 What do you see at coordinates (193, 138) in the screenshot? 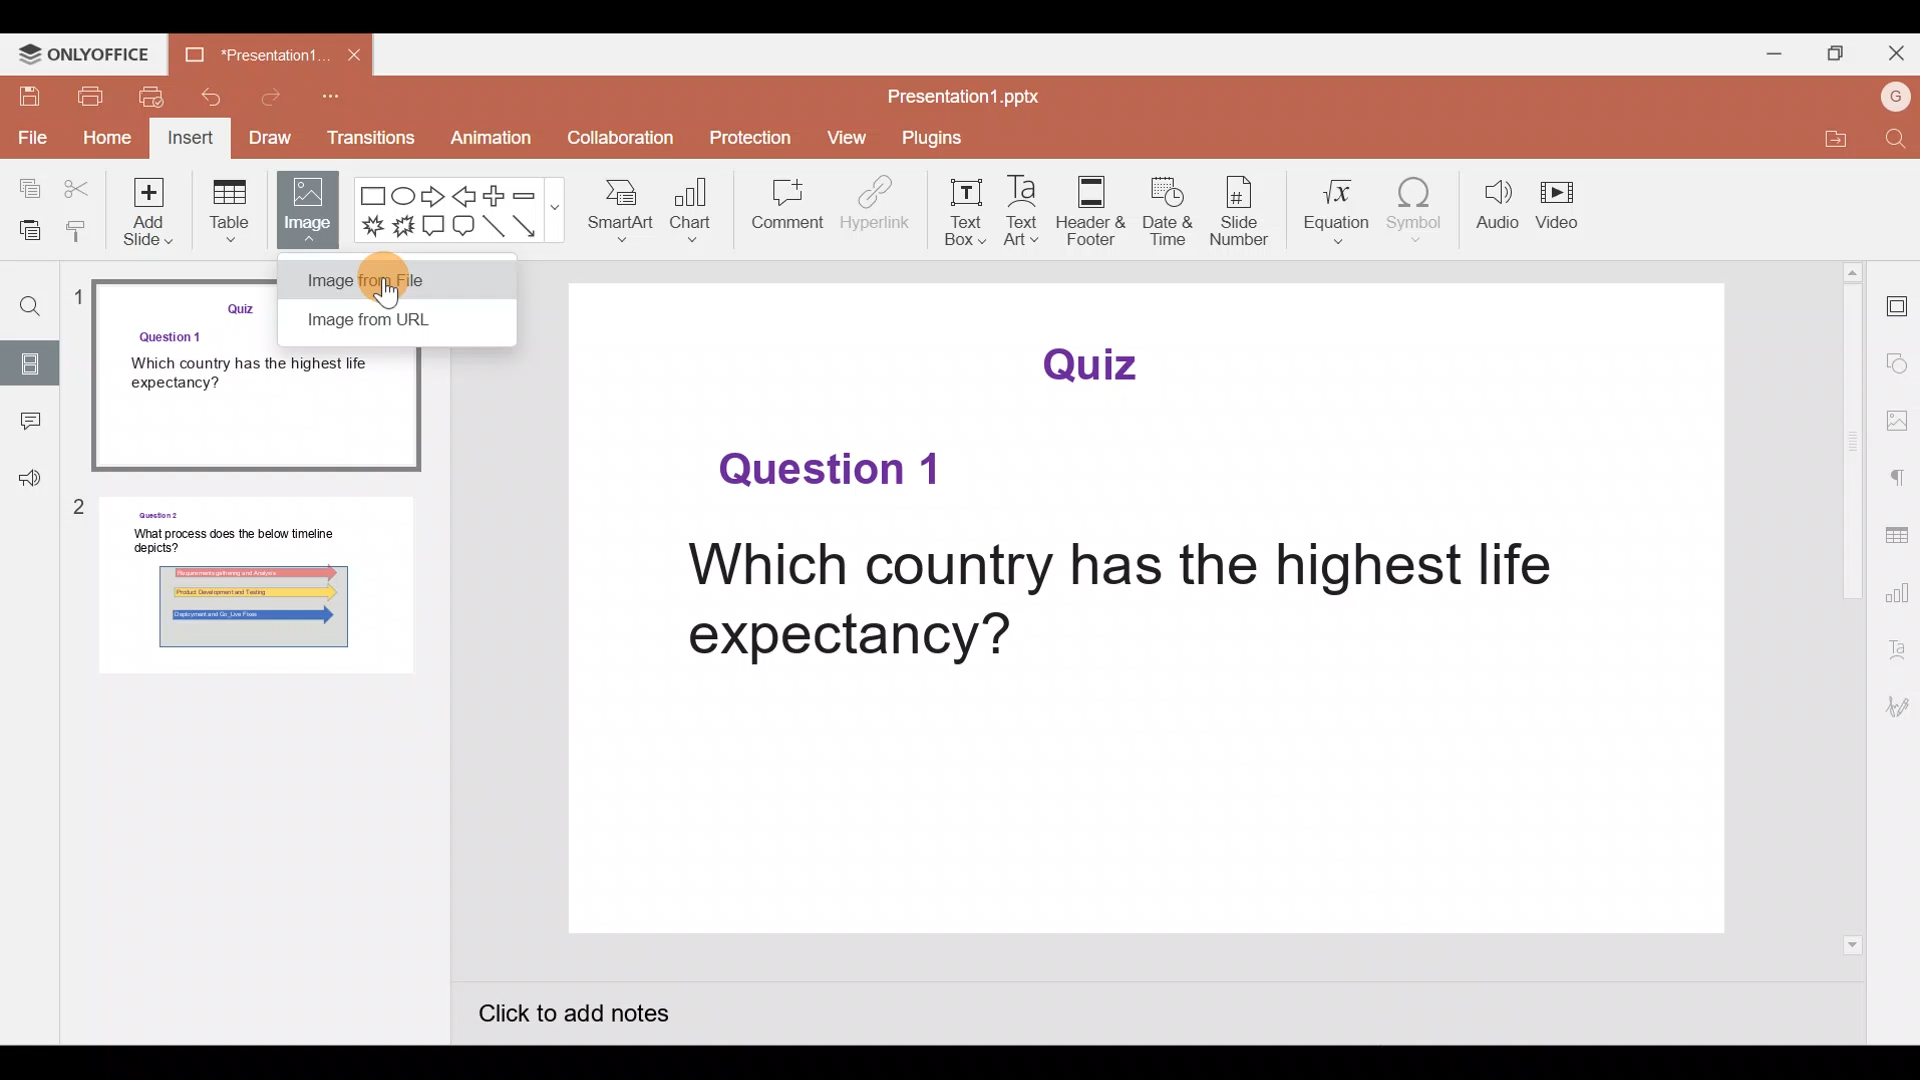
I see `Insert` at bounding box center [193, 138].